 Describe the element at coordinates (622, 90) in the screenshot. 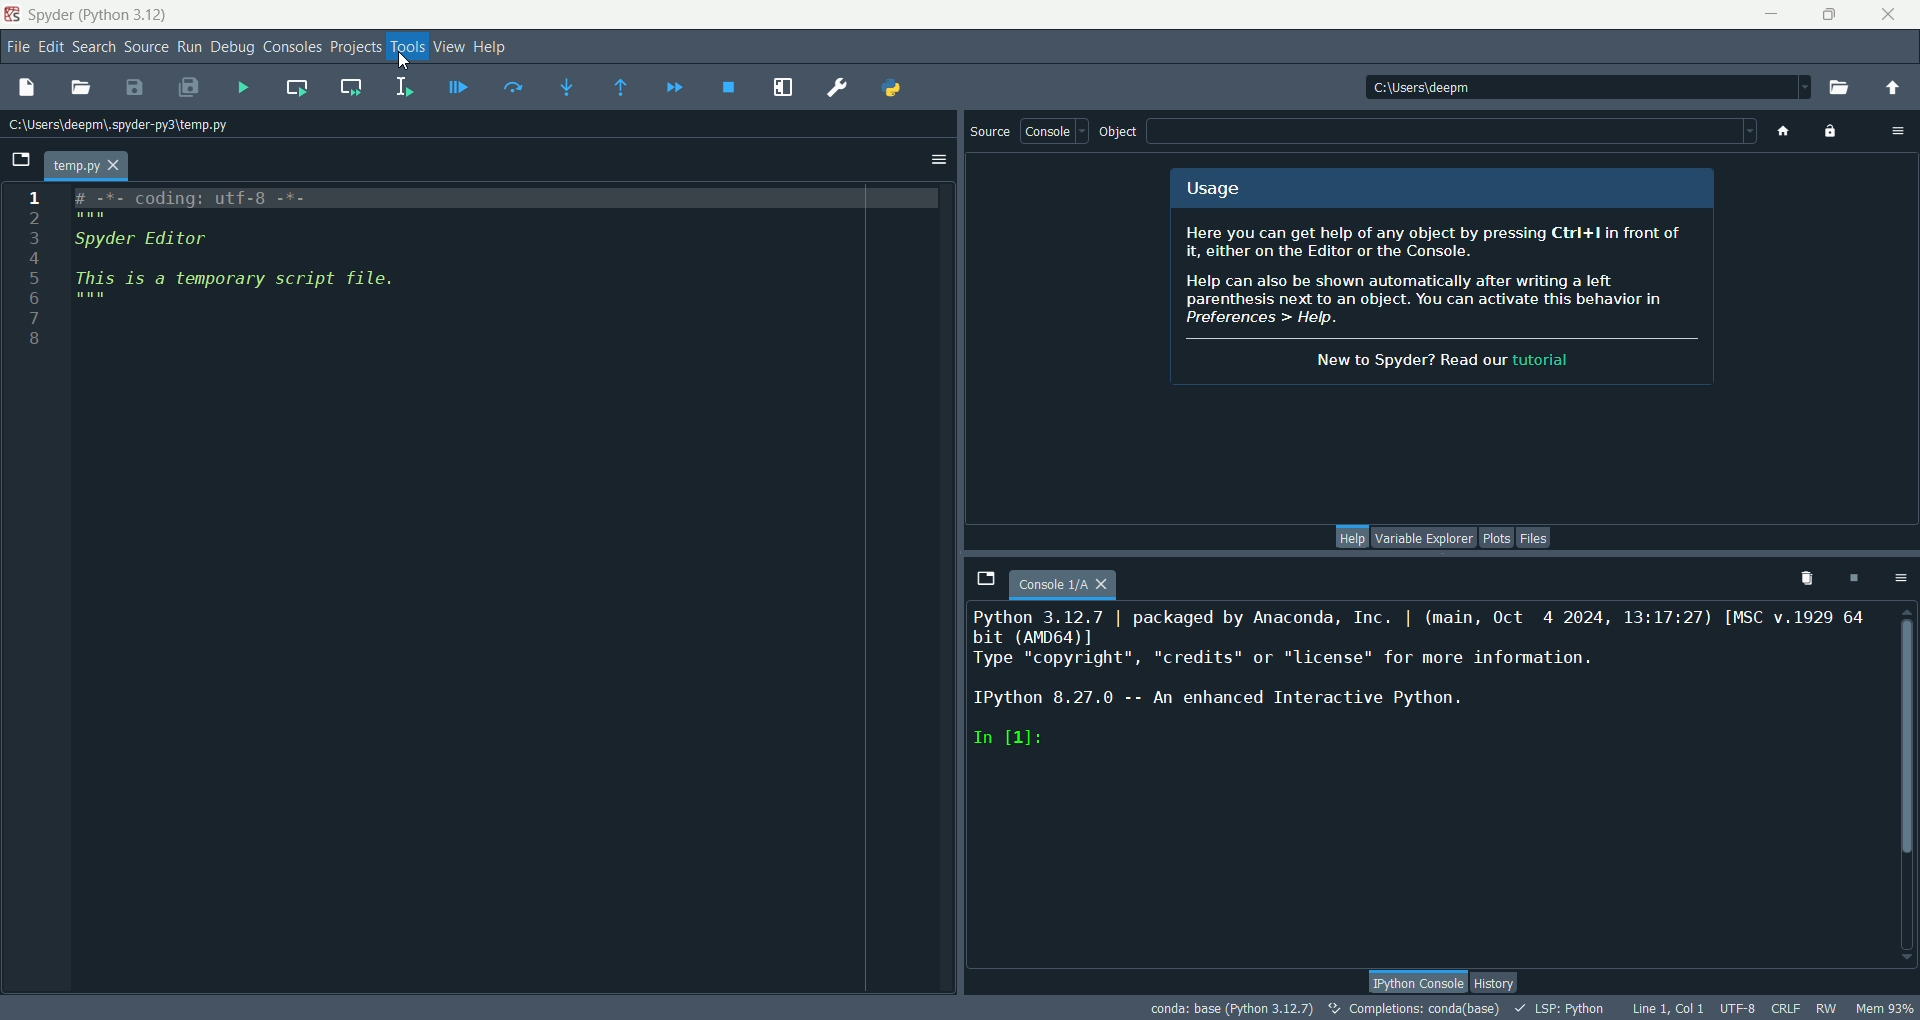

I see `run until current function returns` at that location.